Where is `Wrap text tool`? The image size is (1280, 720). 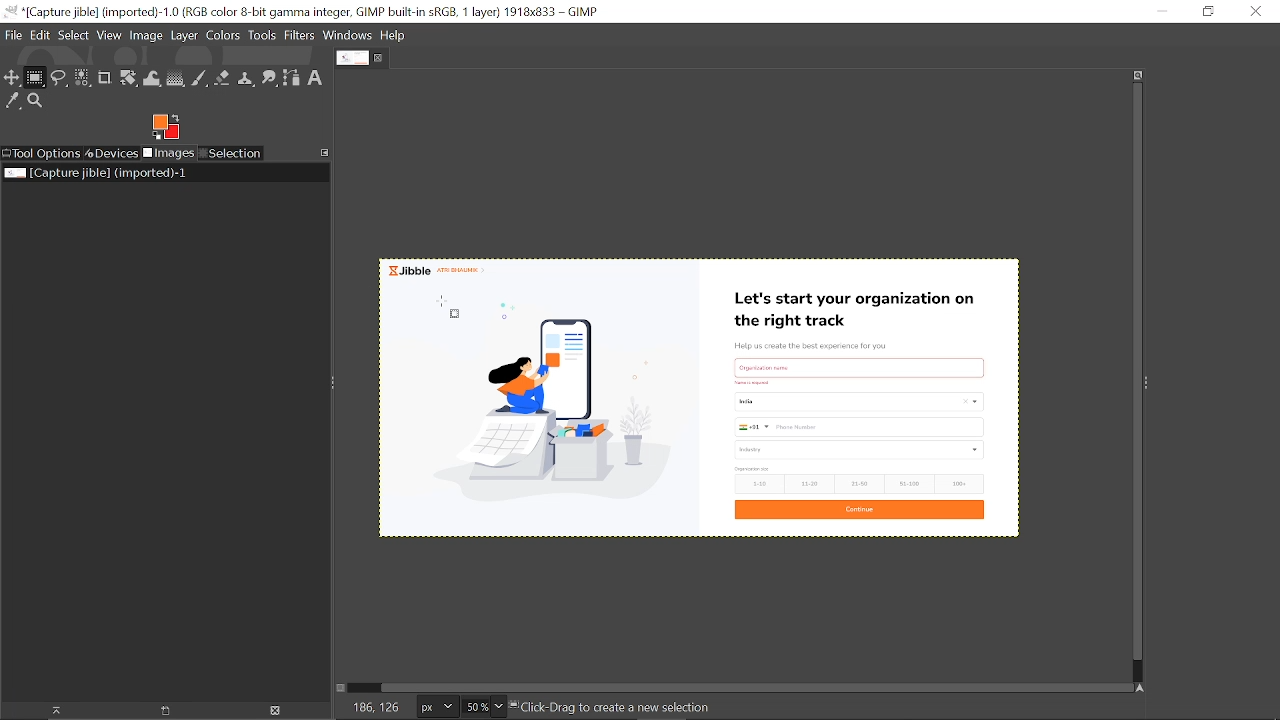
Wrap text tool is located at coordinates (153, 79).